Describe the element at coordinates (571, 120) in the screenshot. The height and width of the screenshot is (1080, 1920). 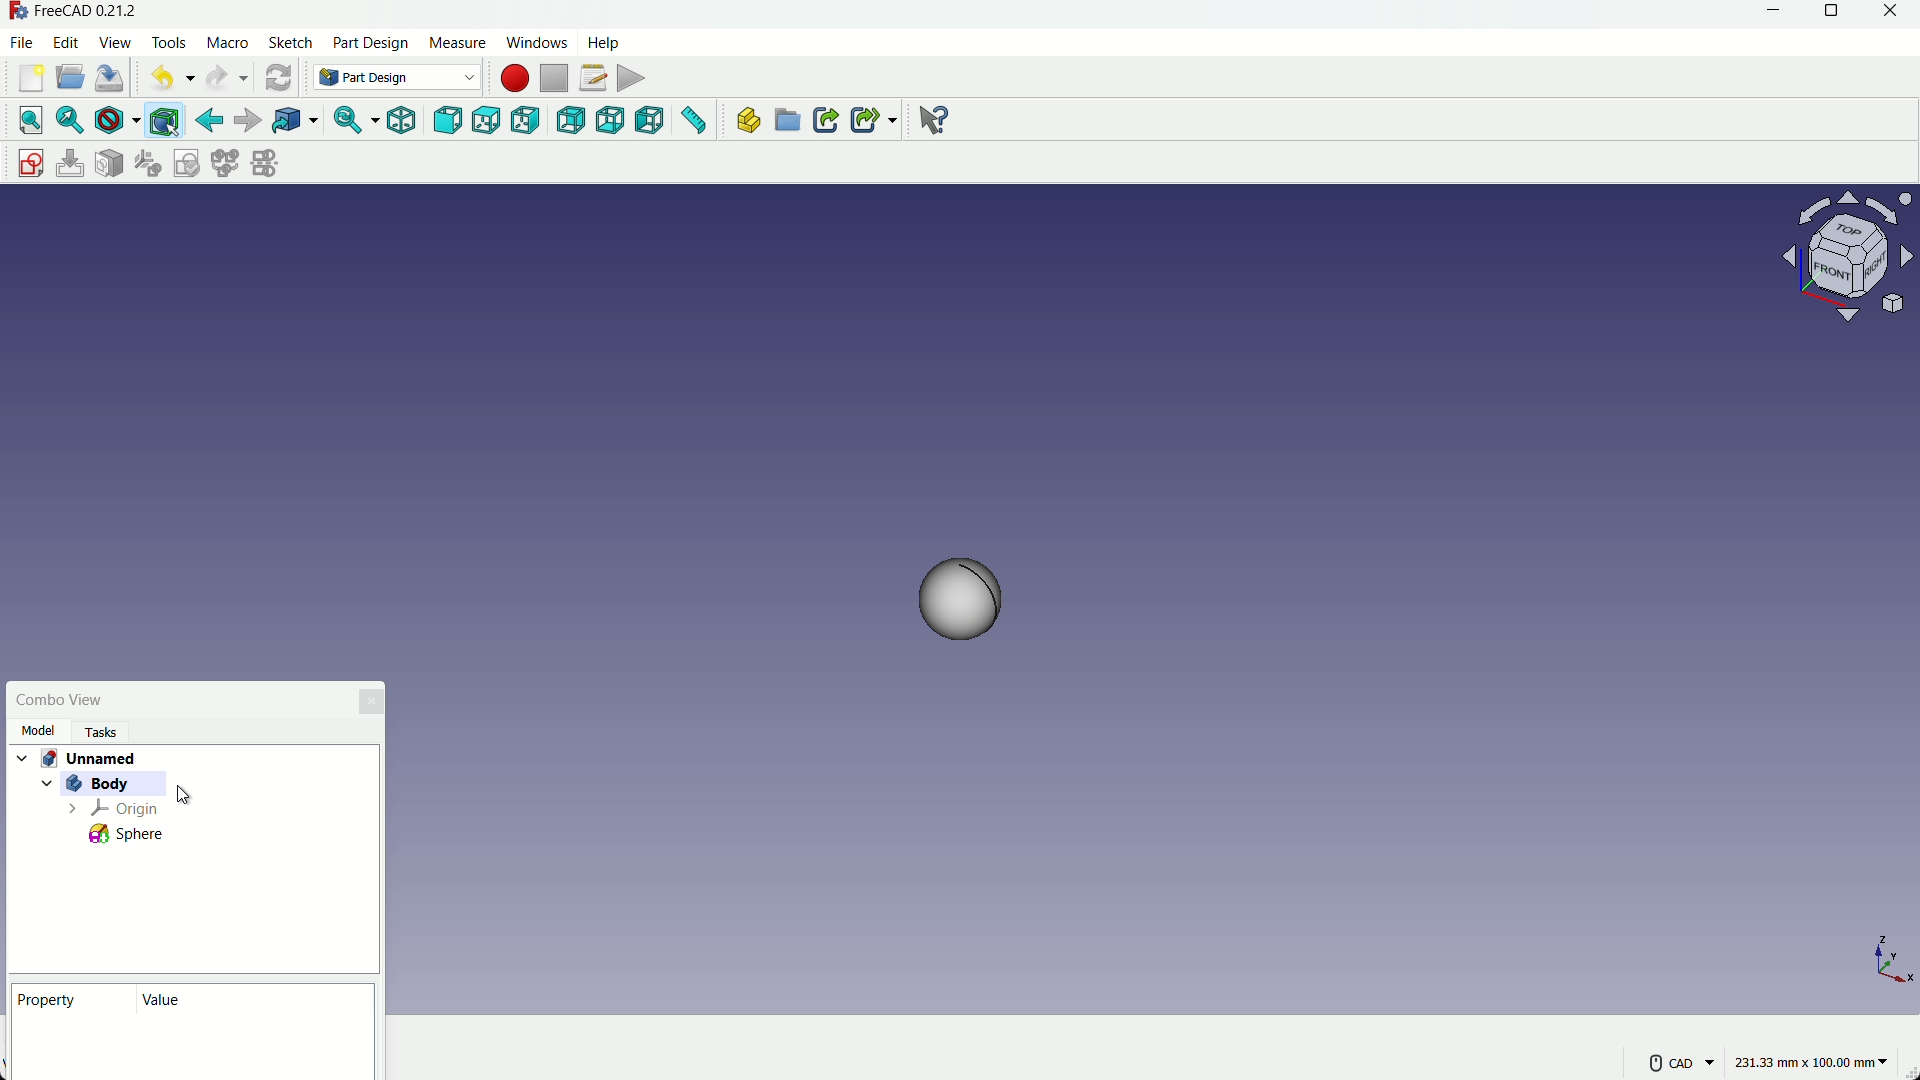
I see `back view` at that location.